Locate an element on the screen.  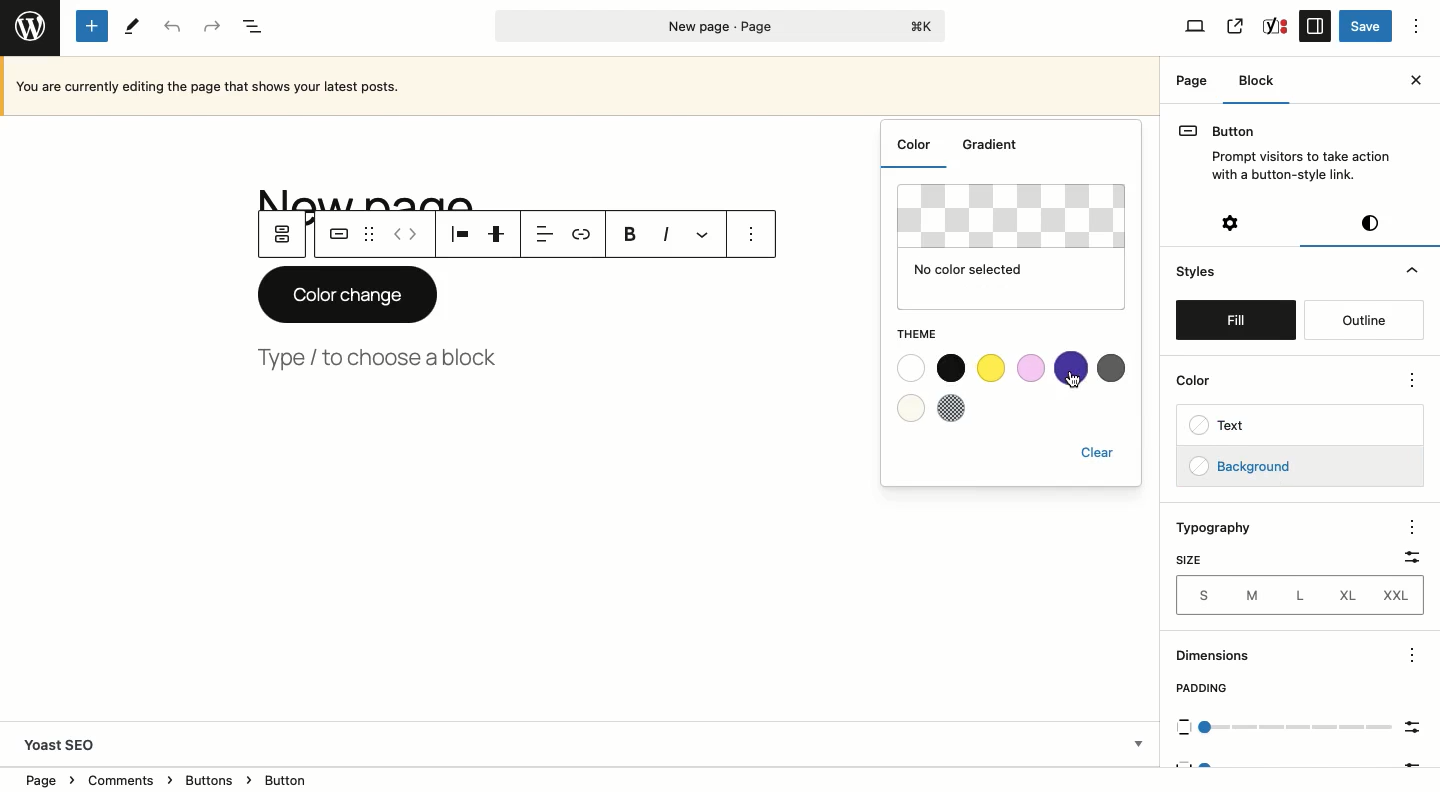
Theme is located at coordinates (917, 334).